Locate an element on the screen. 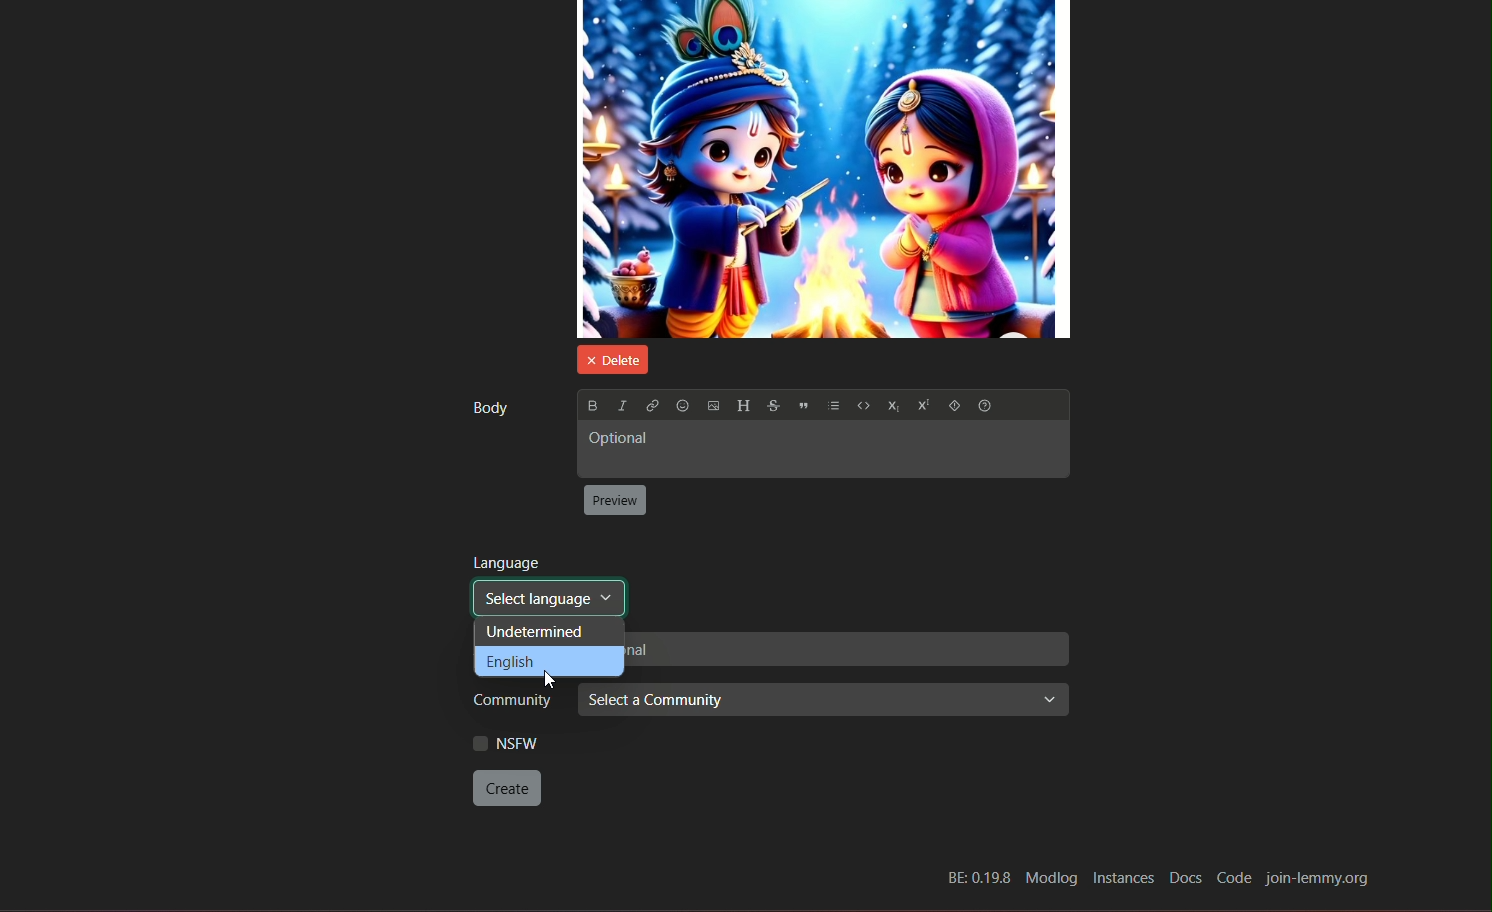 The image size is (1492, 912). NSFW is located at coordinates (505, 743).